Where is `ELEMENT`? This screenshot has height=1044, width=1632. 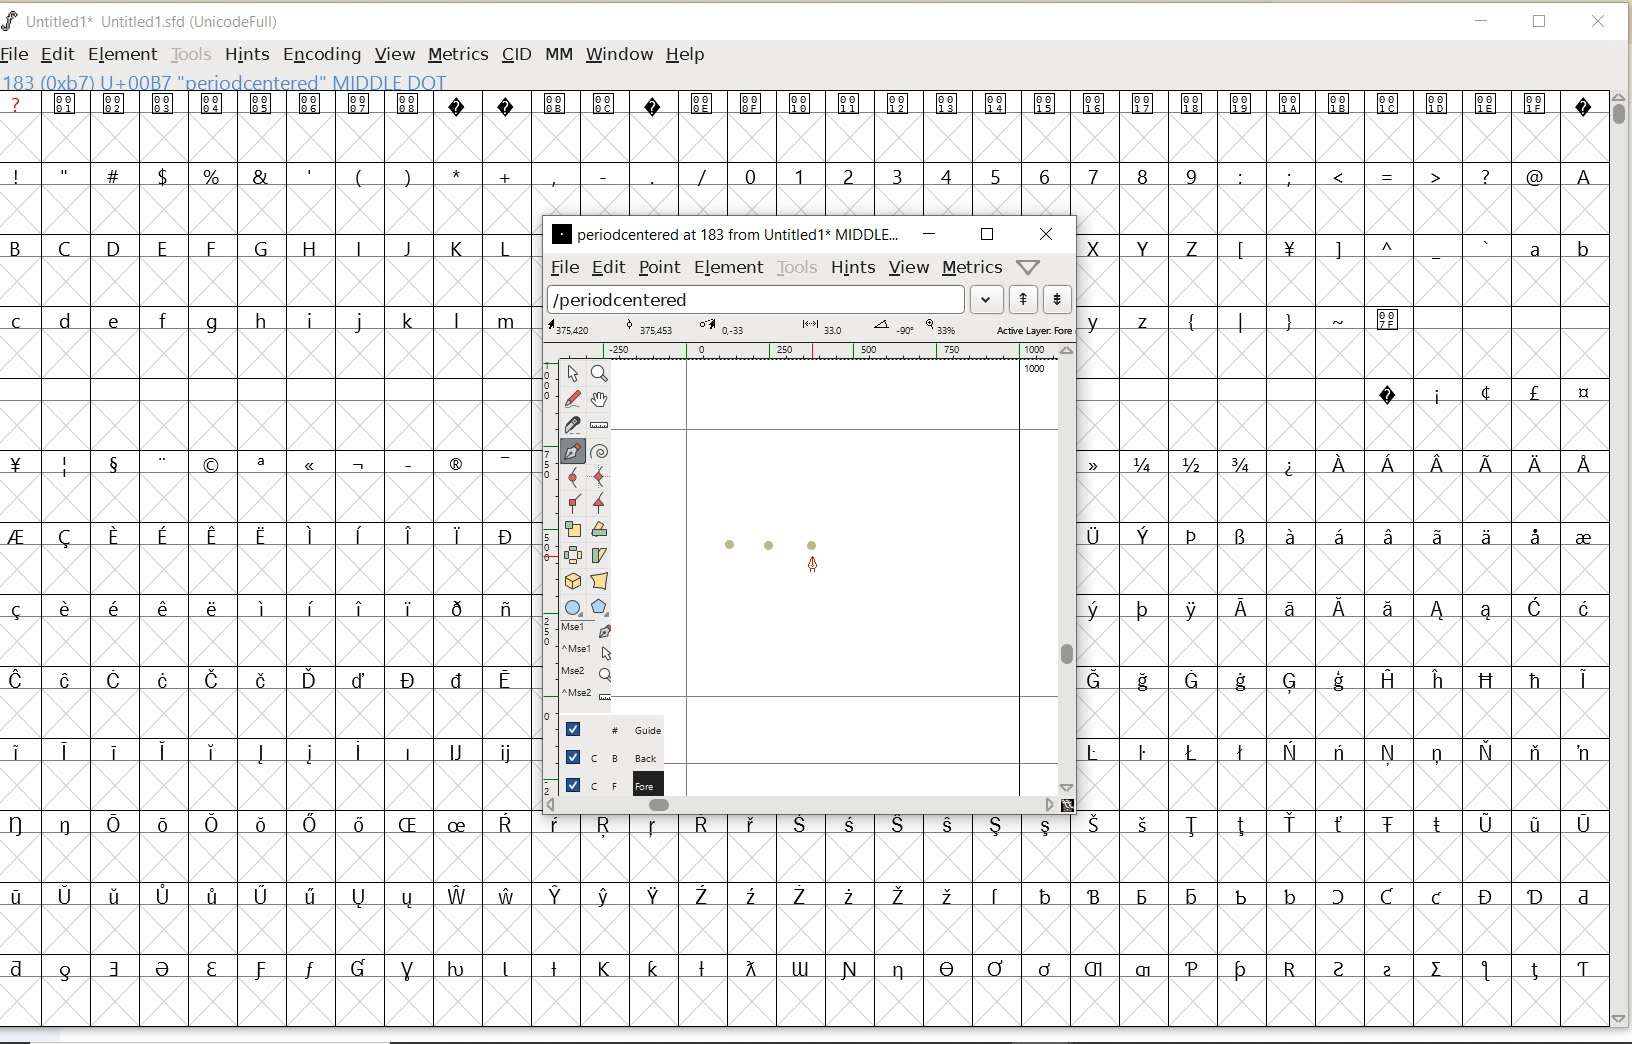 ELEMENT is located at coordinates (122, 54).